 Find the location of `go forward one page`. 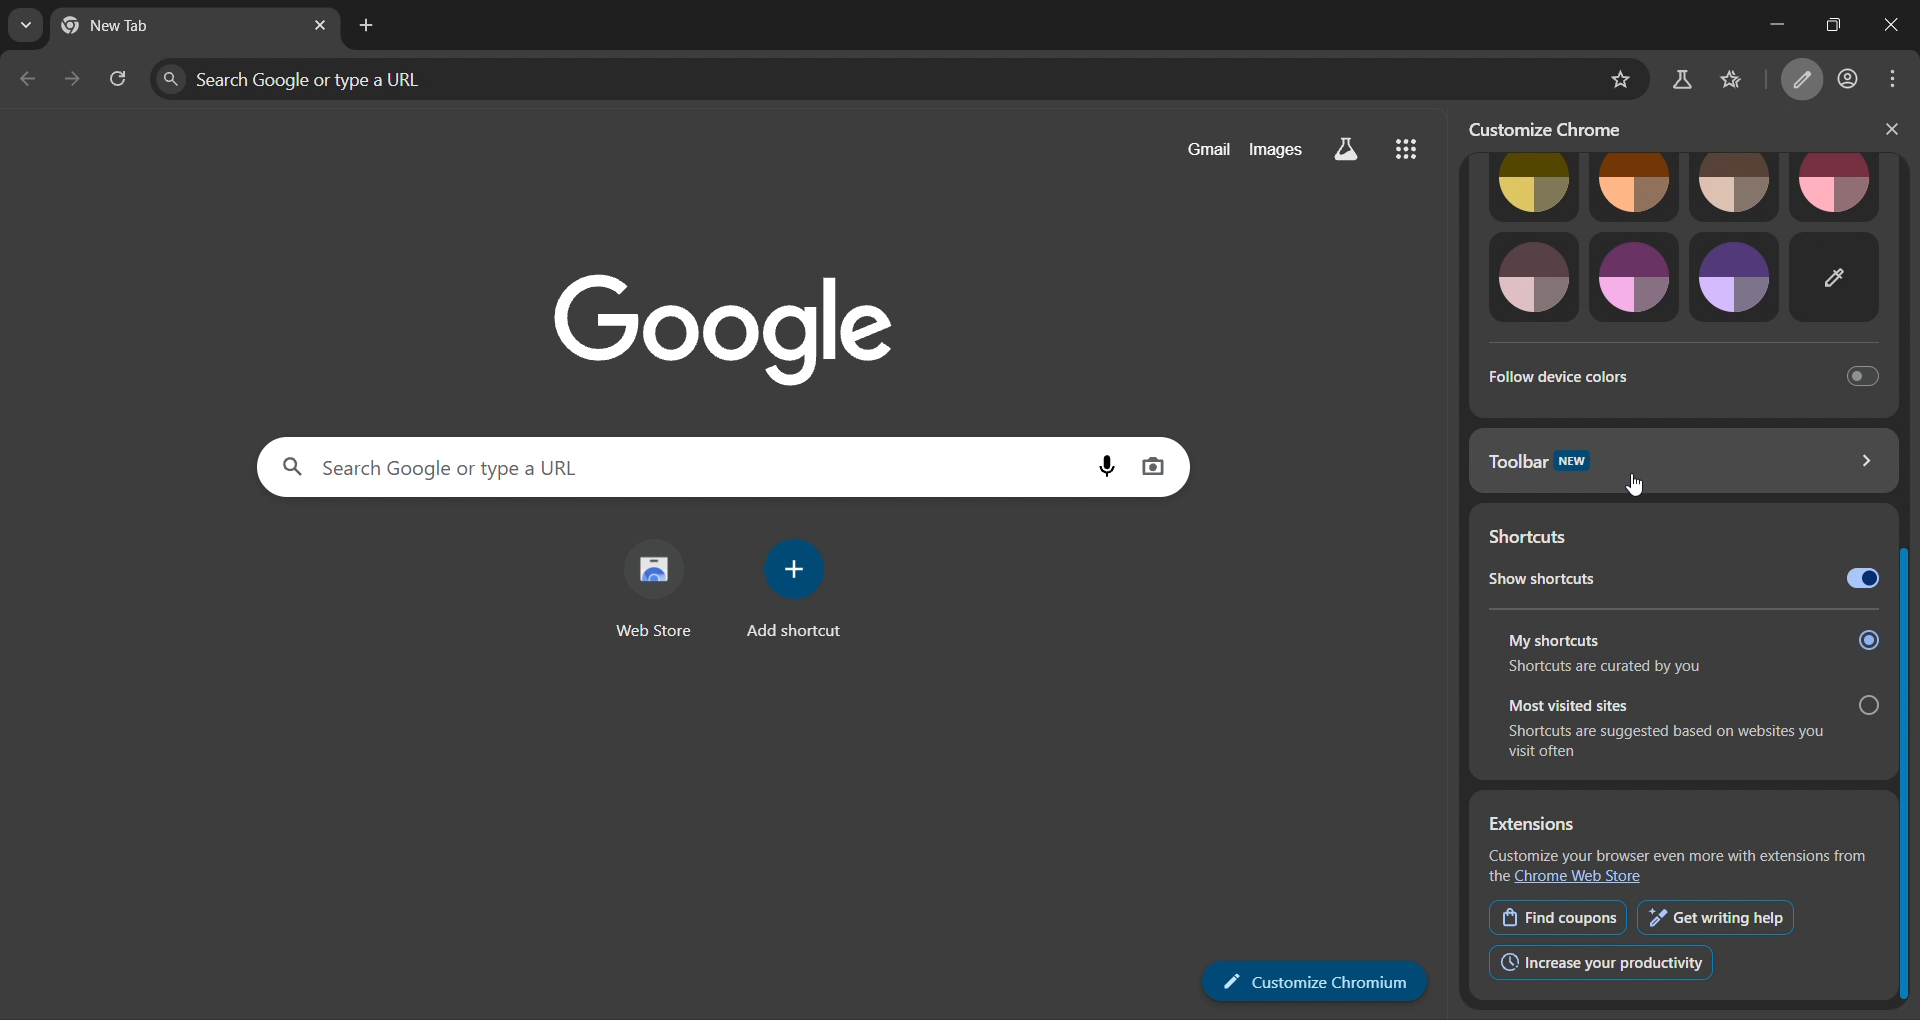

go forward one page is located at coordinates (76, 84).